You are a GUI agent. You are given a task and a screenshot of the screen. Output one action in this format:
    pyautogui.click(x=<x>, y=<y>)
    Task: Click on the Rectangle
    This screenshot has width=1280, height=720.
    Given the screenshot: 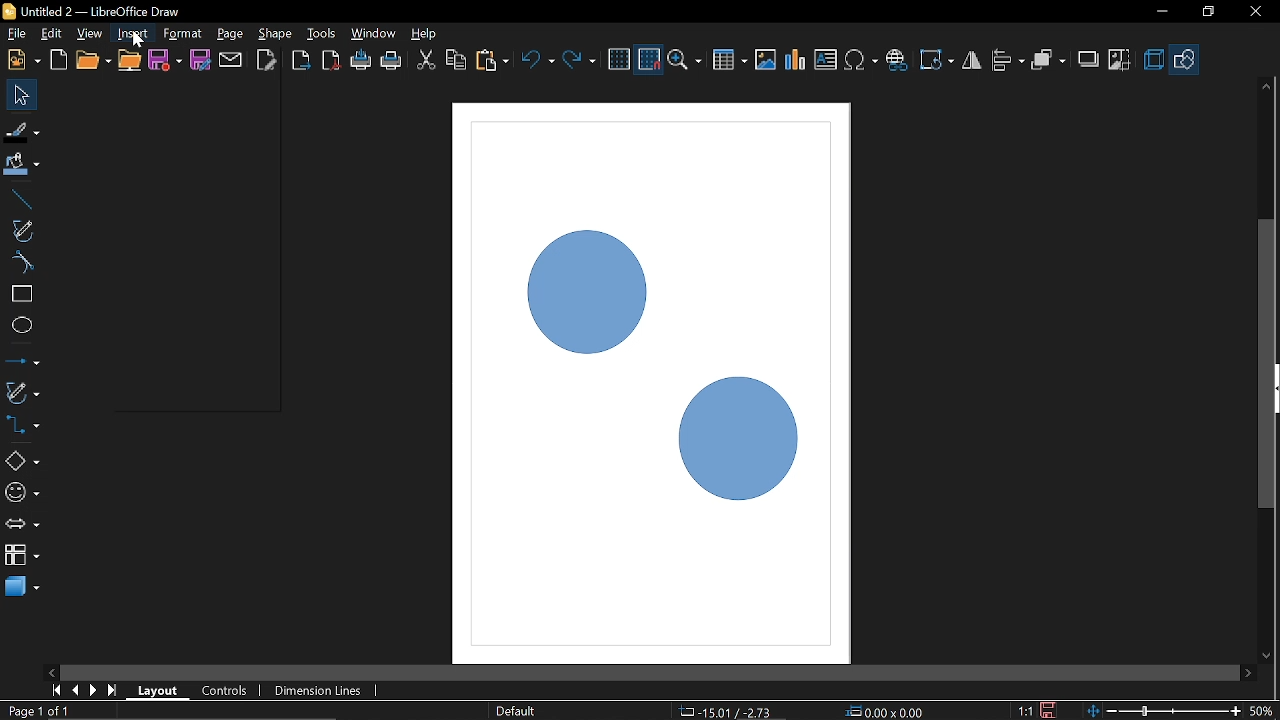 What is the action you would take?
    pyautogui.click(x=21, y=294)
    